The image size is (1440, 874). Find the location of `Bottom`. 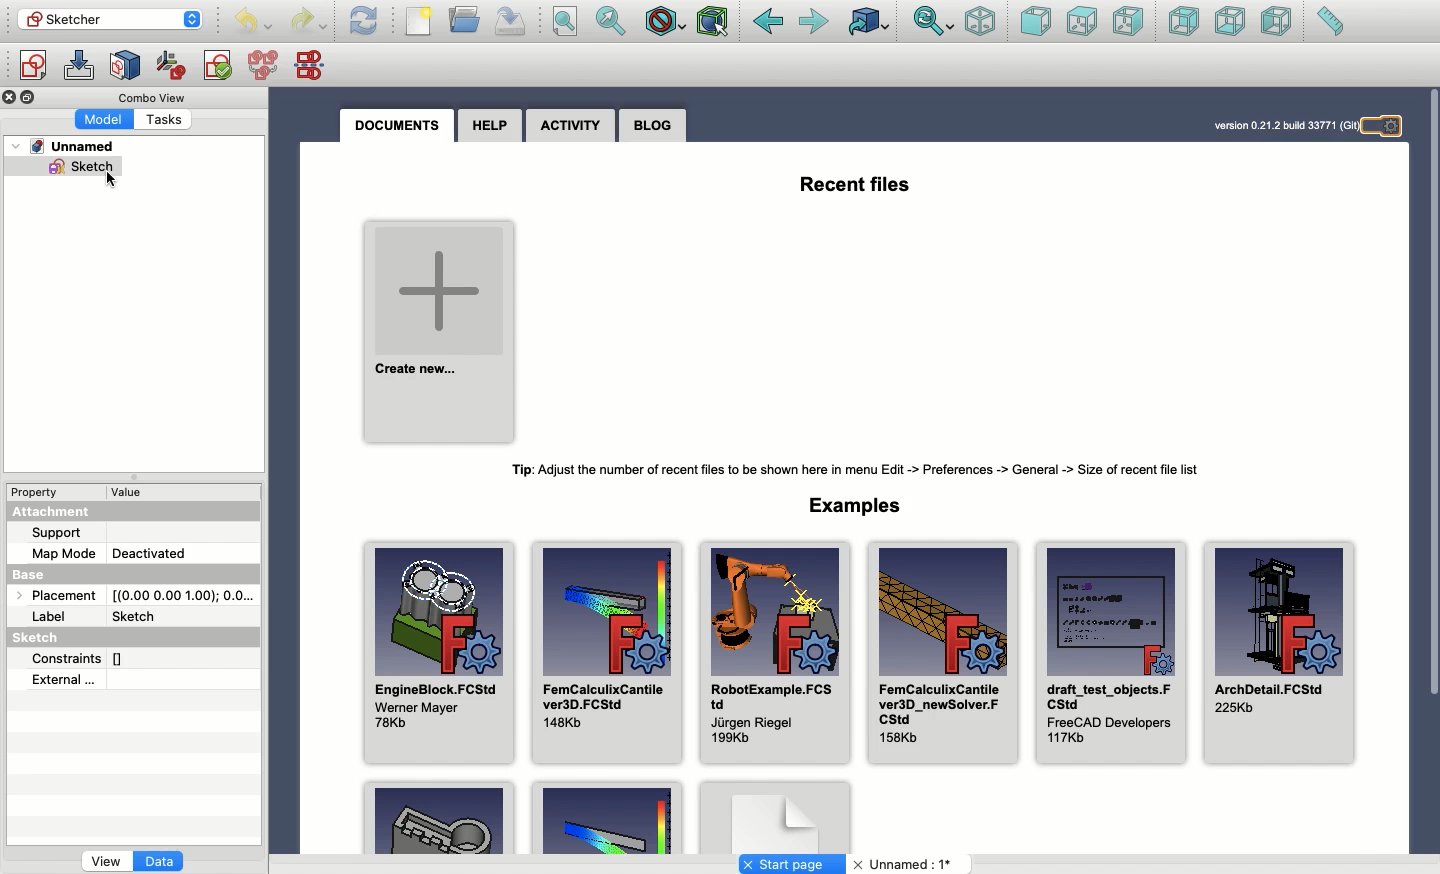

Bottom is located at coordinates (1228, 21).